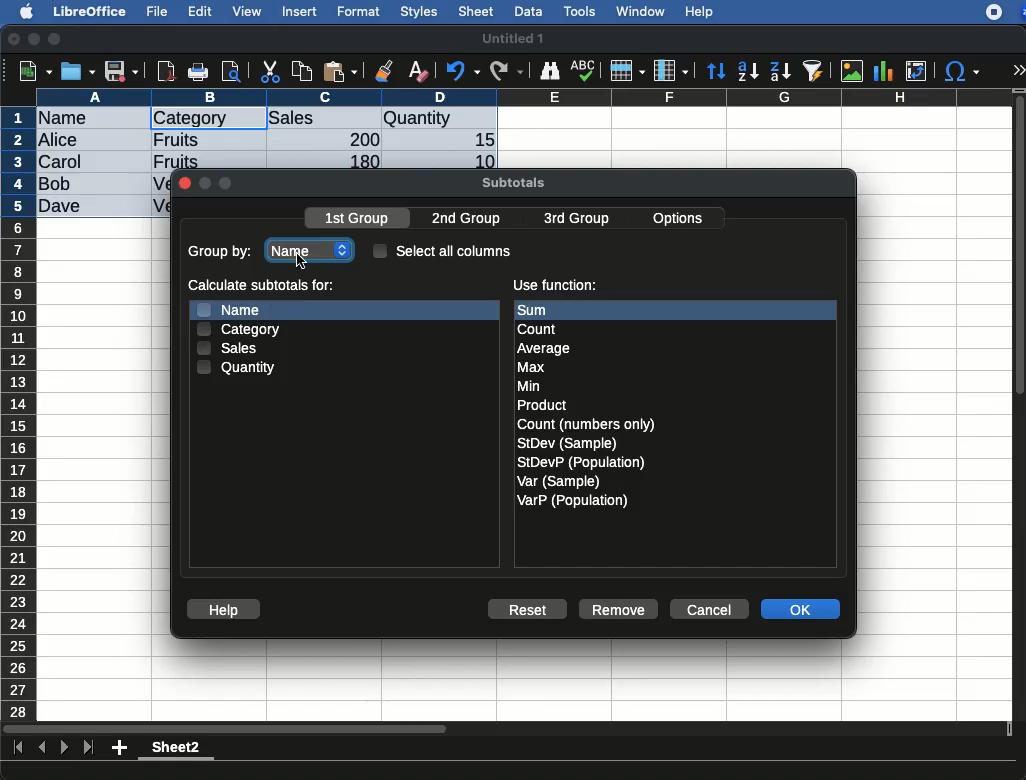 Image resolution: width=1026 pixels, height=780 pixels. What do you see at coordinates (304, 261) in the screenshot?
I see `cursor` at bounding box center [304, 261].